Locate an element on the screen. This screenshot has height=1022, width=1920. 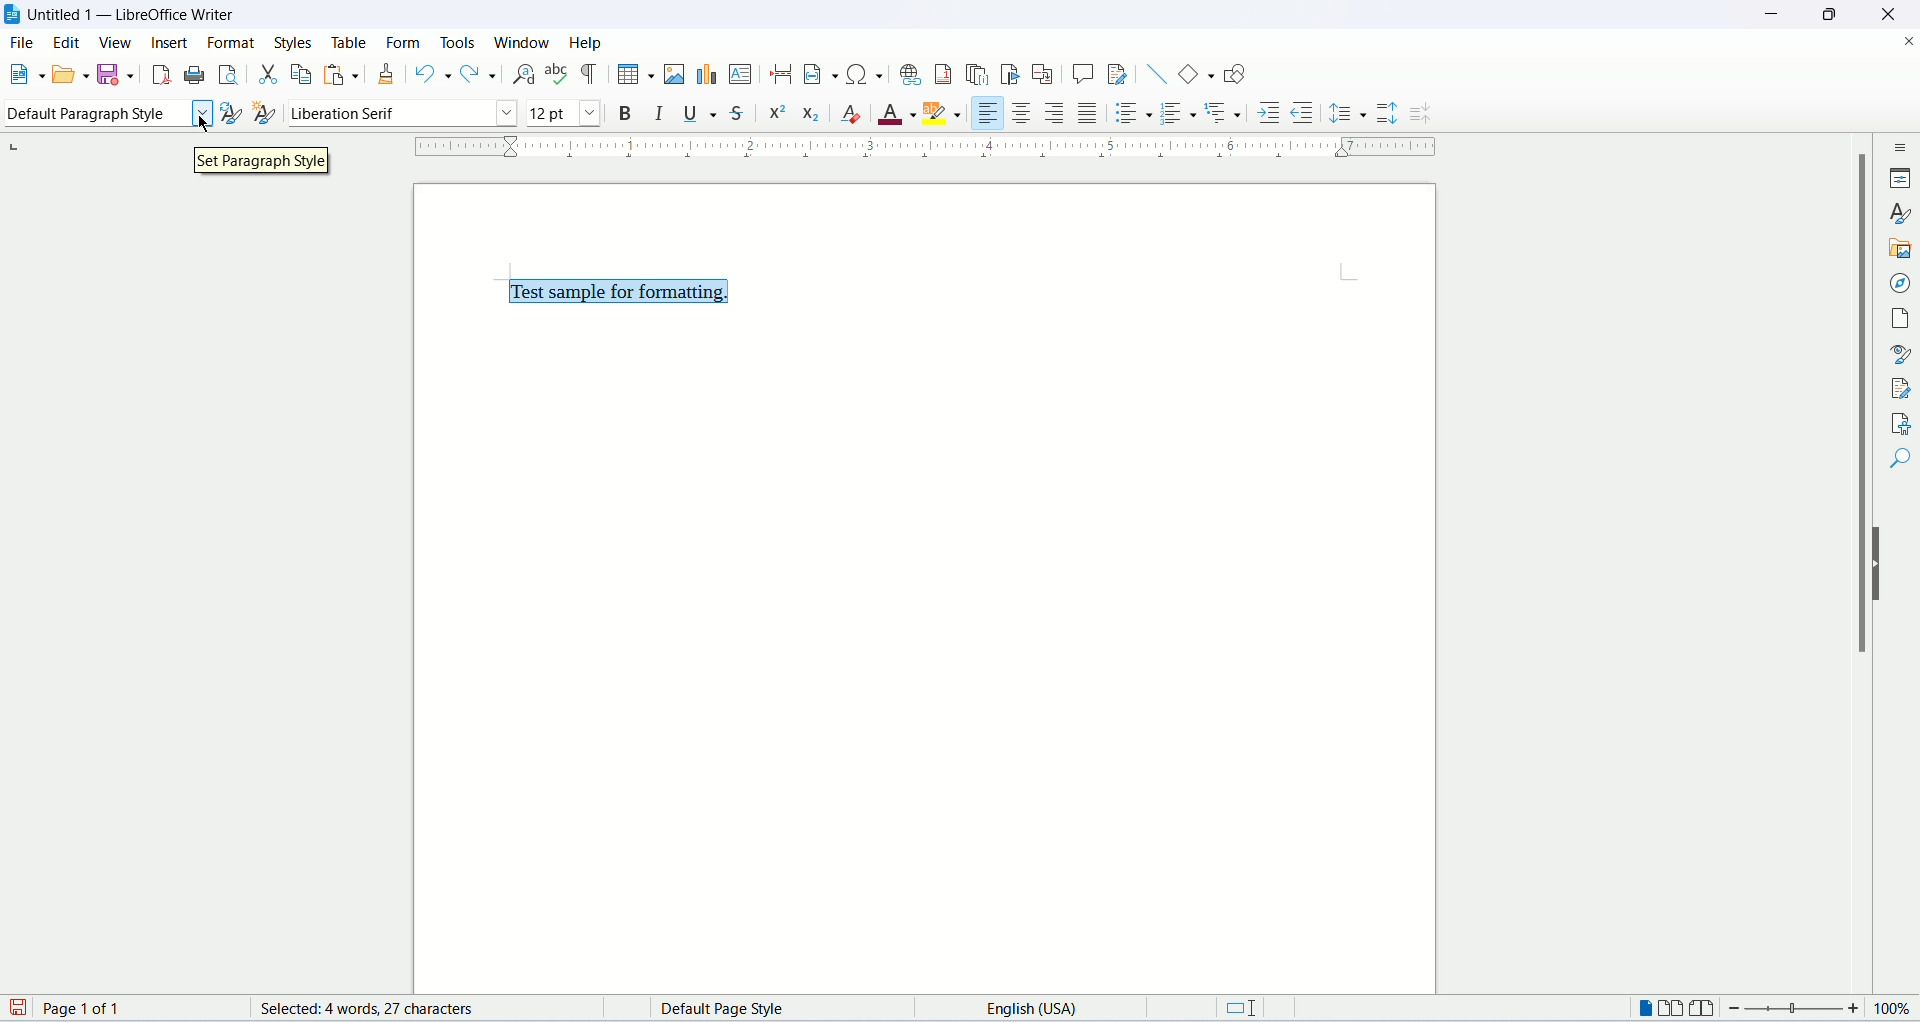
window is located at coordinates (523, 42).